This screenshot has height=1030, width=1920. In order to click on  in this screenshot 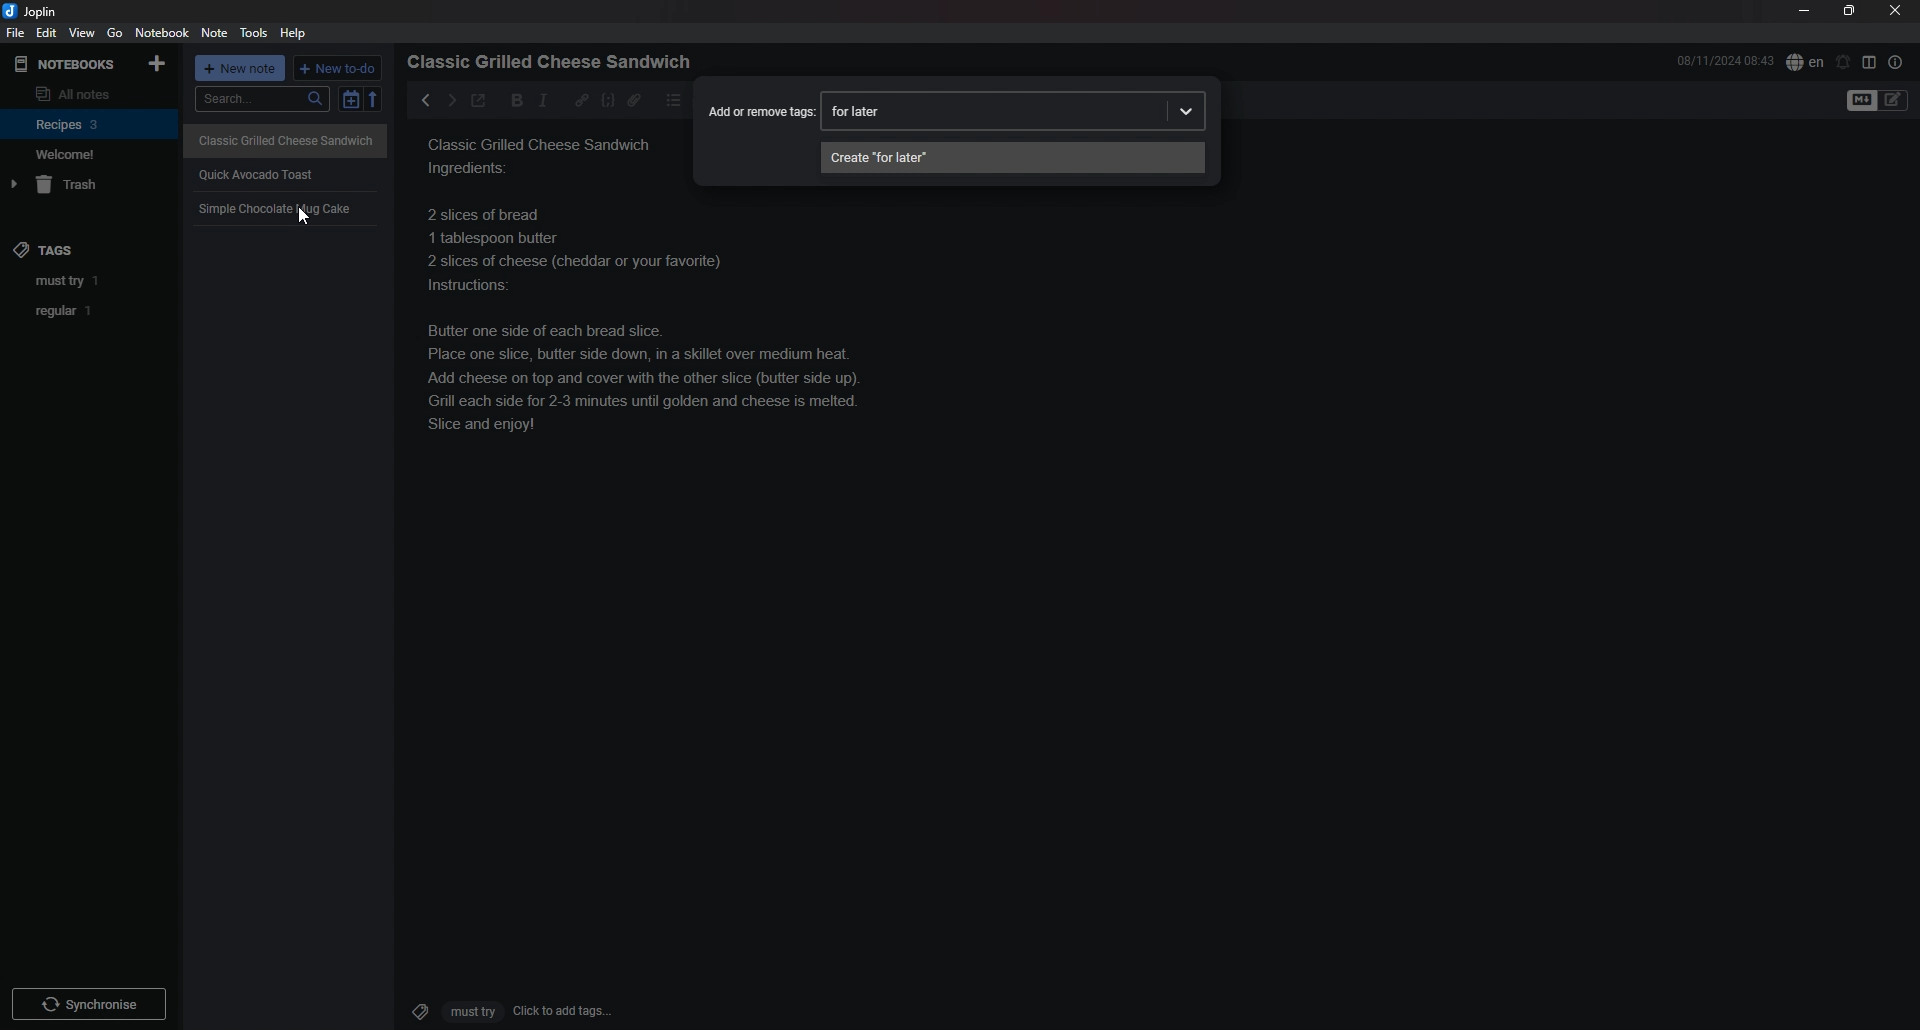, I will do `click(89, 1000)`.